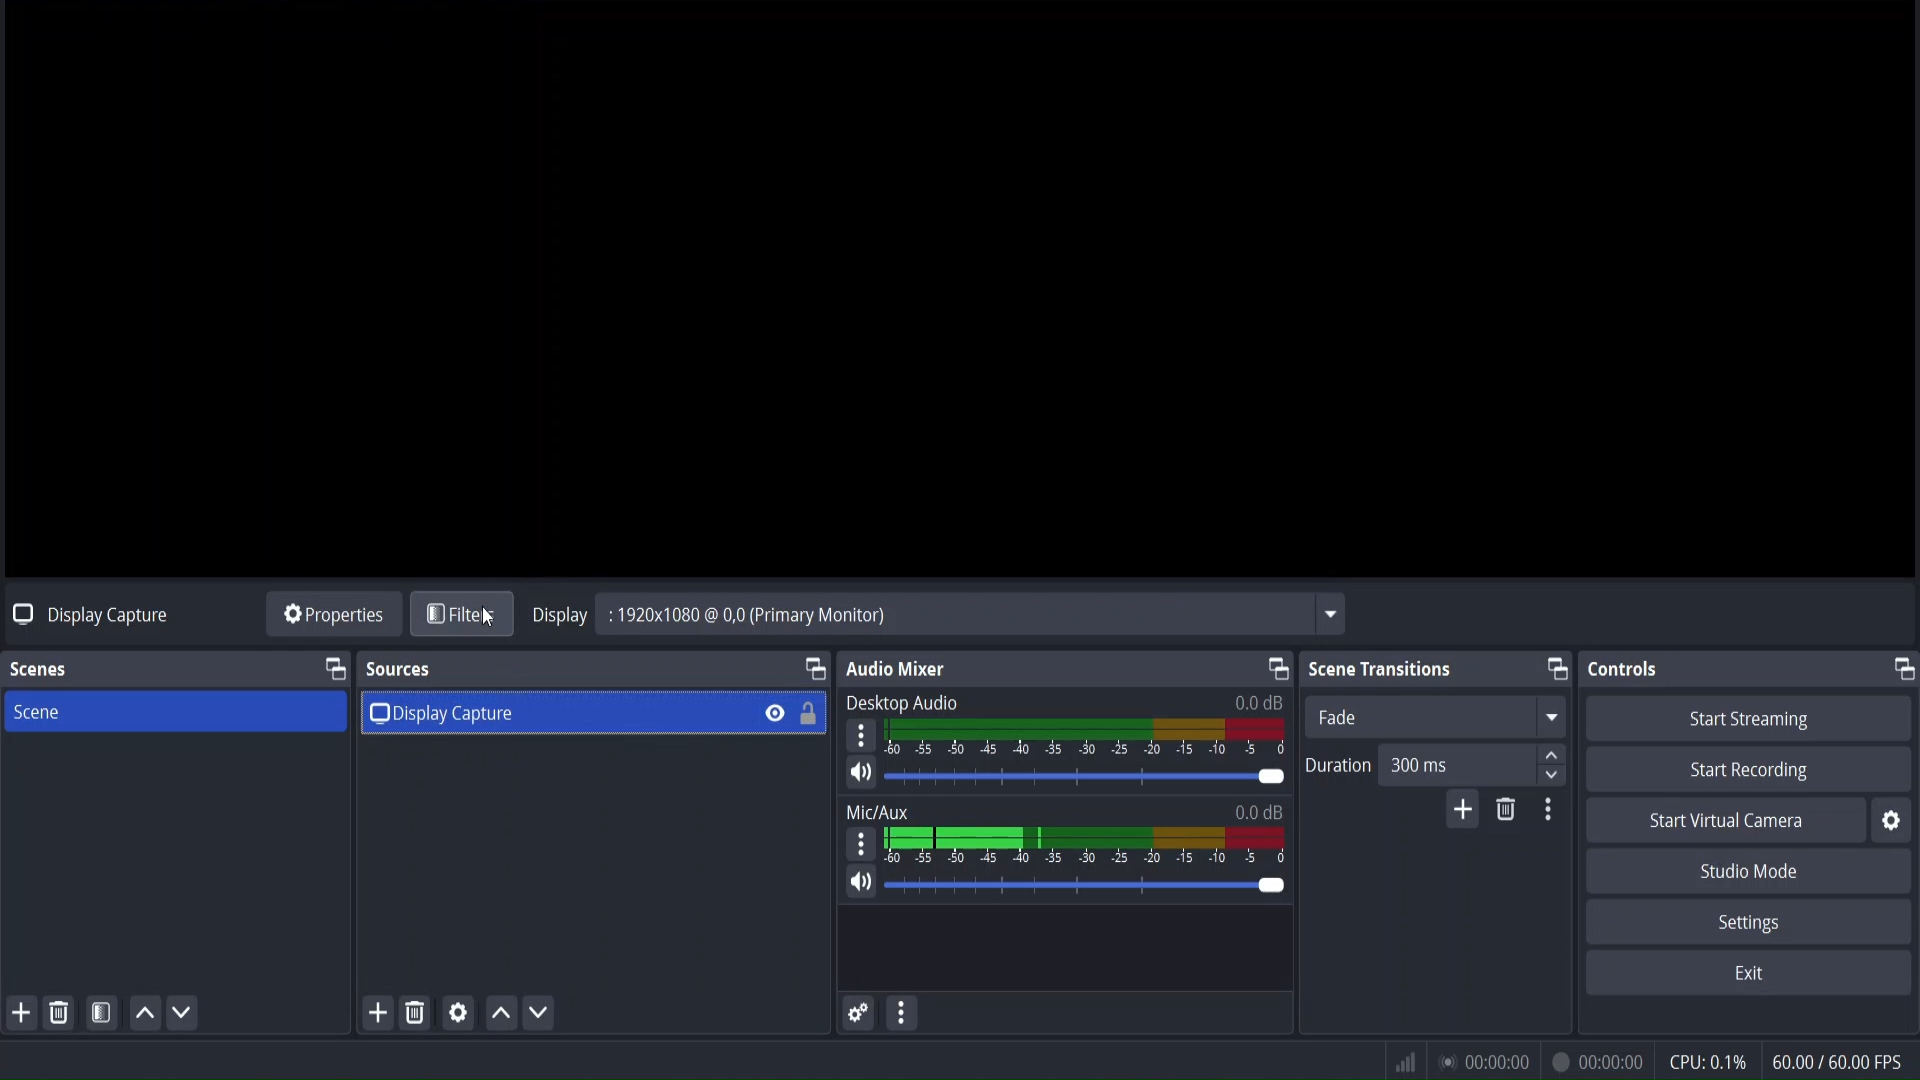  What do you see at coordinates (905, 702) in the screenshot?
I see `Desktop Audio` at bounding box center [905, 702].